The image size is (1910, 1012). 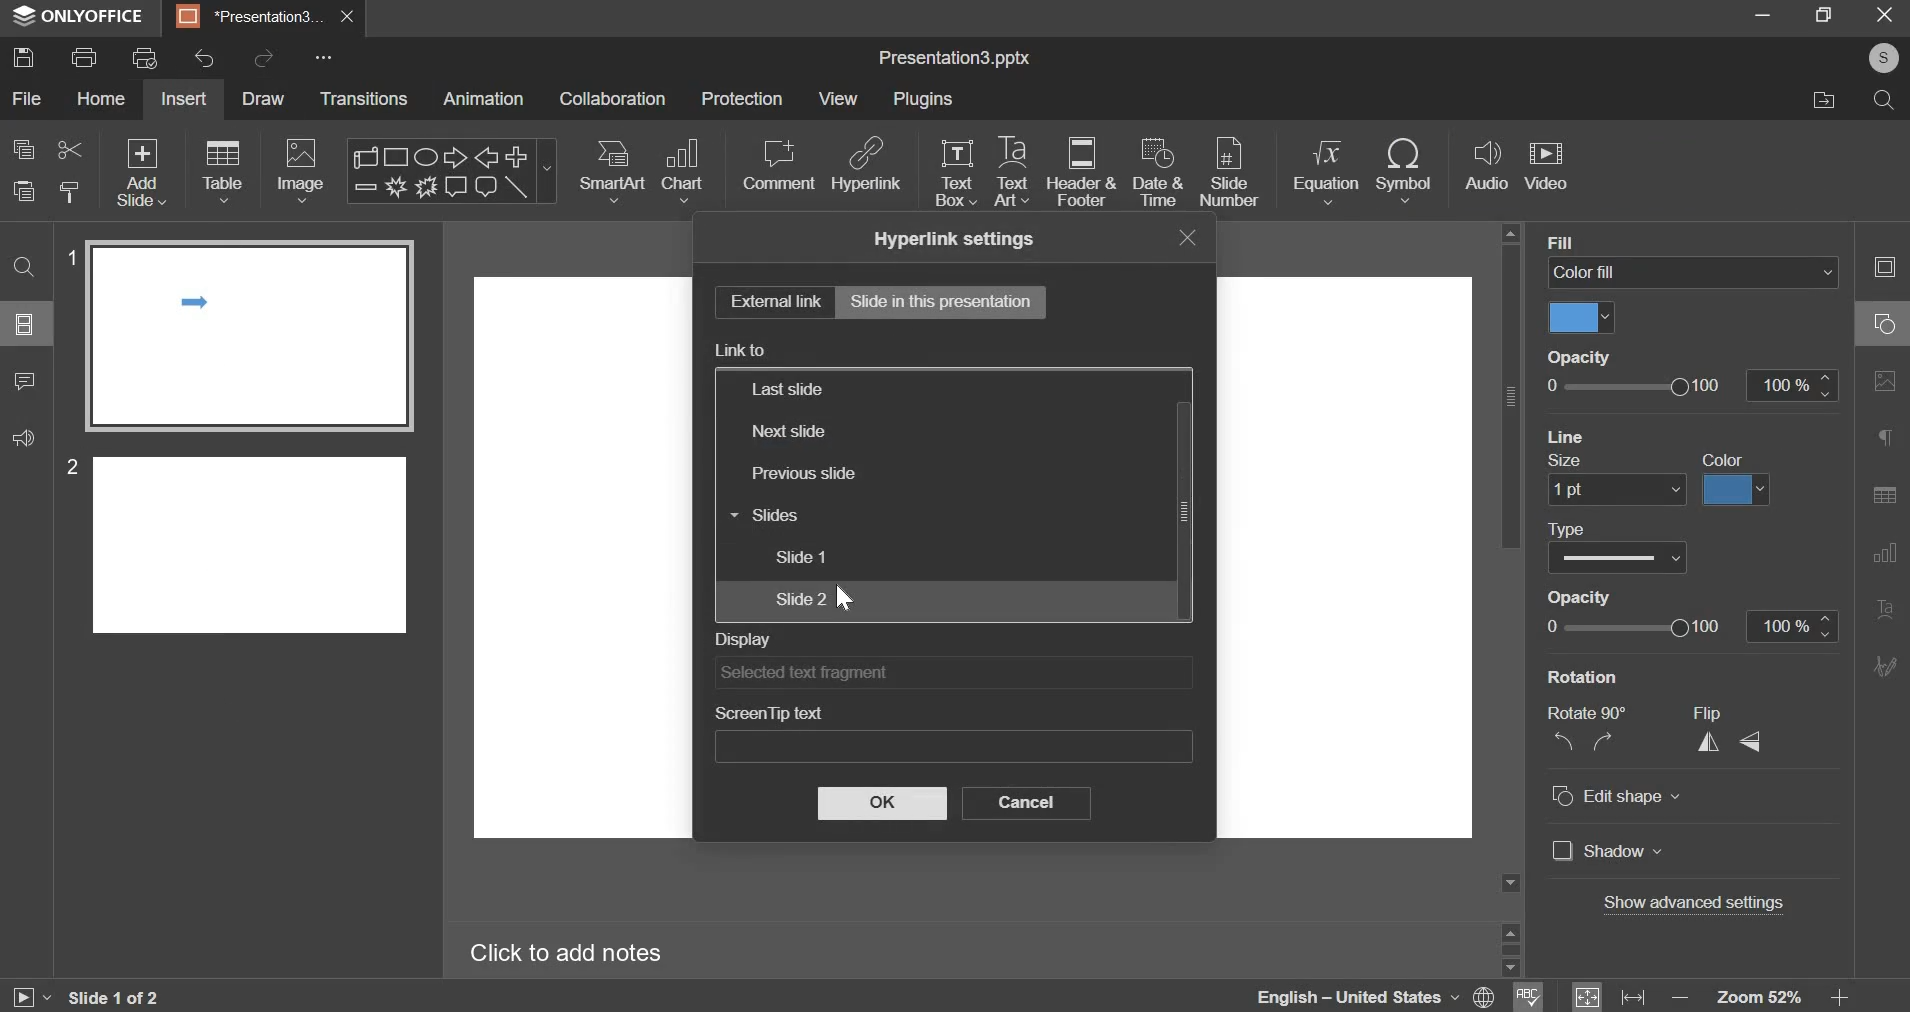 What do you see at coordinates (1681, 998) in the screenshot?
I see `decrease zoom` at bounding box center [1681, 998].